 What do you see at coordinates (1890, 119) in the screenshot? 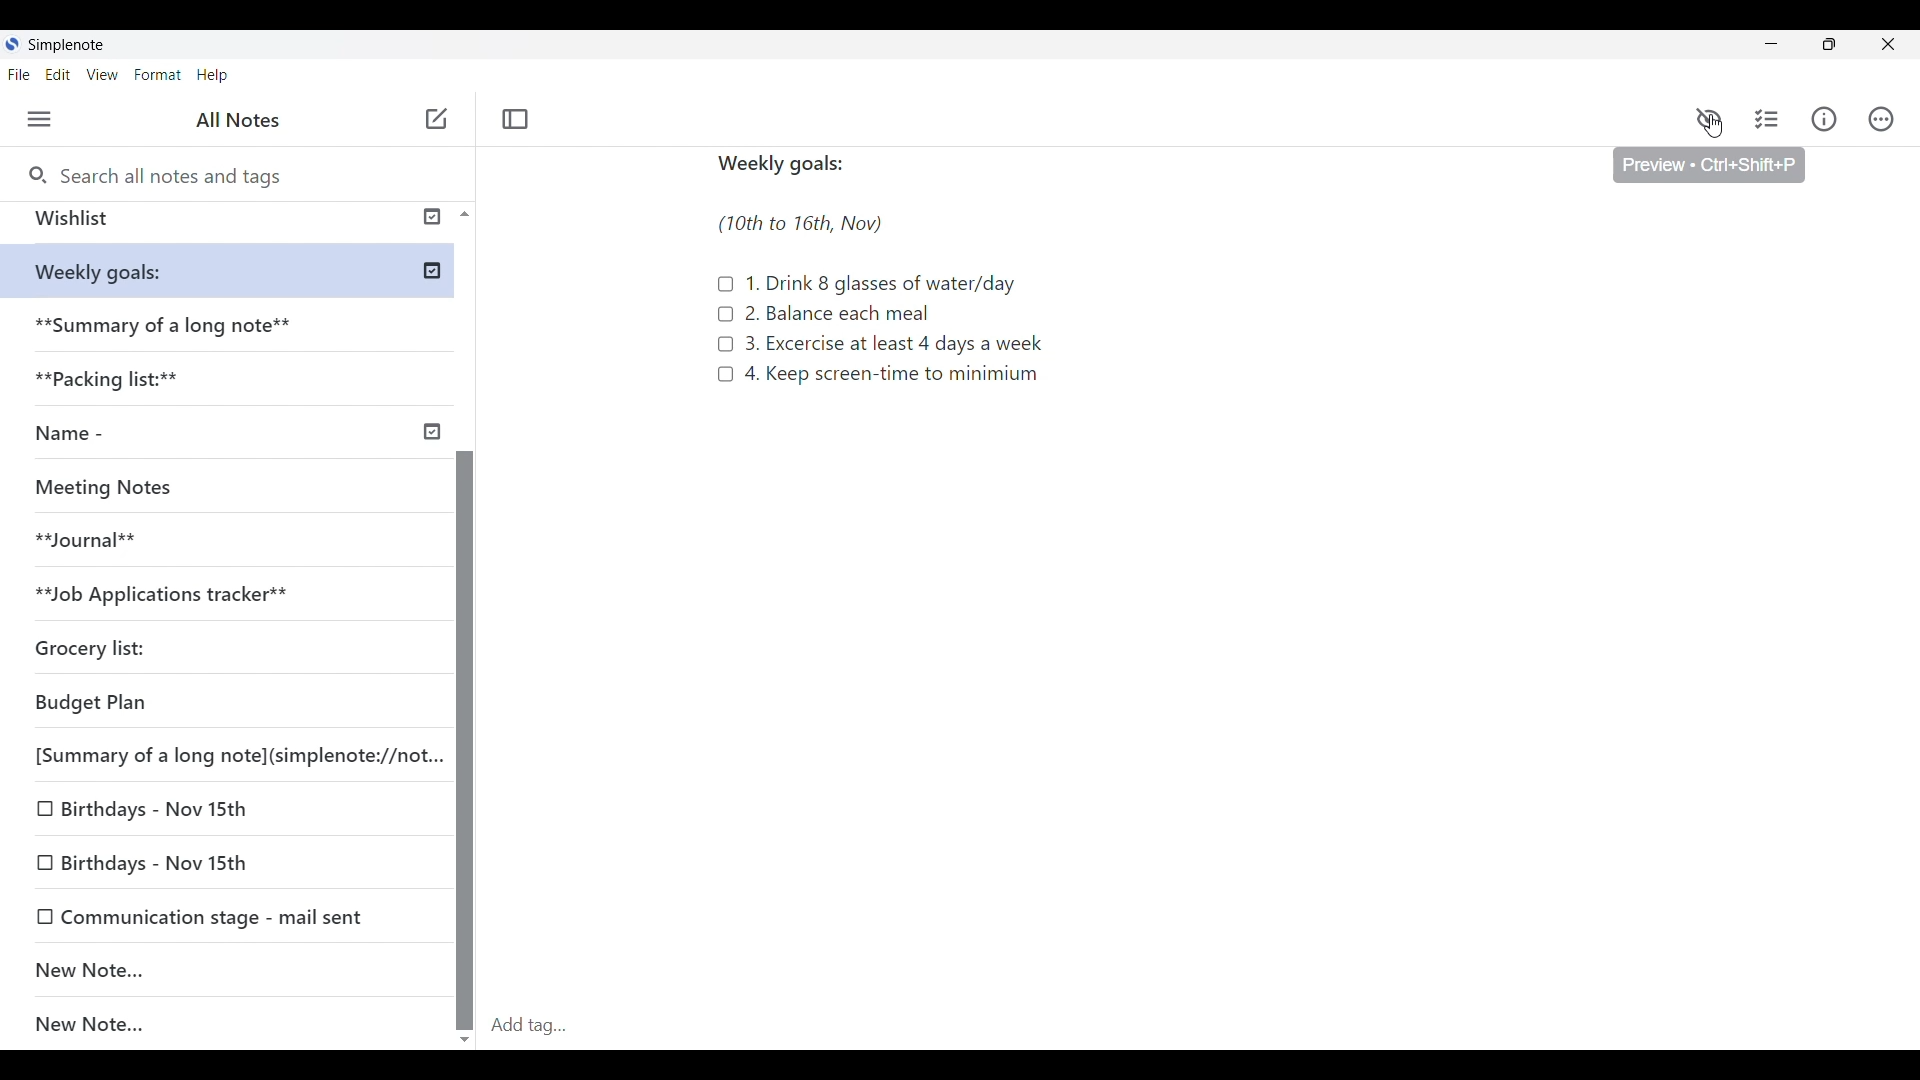
I see `Actions` at bounding box center [1890, 119].